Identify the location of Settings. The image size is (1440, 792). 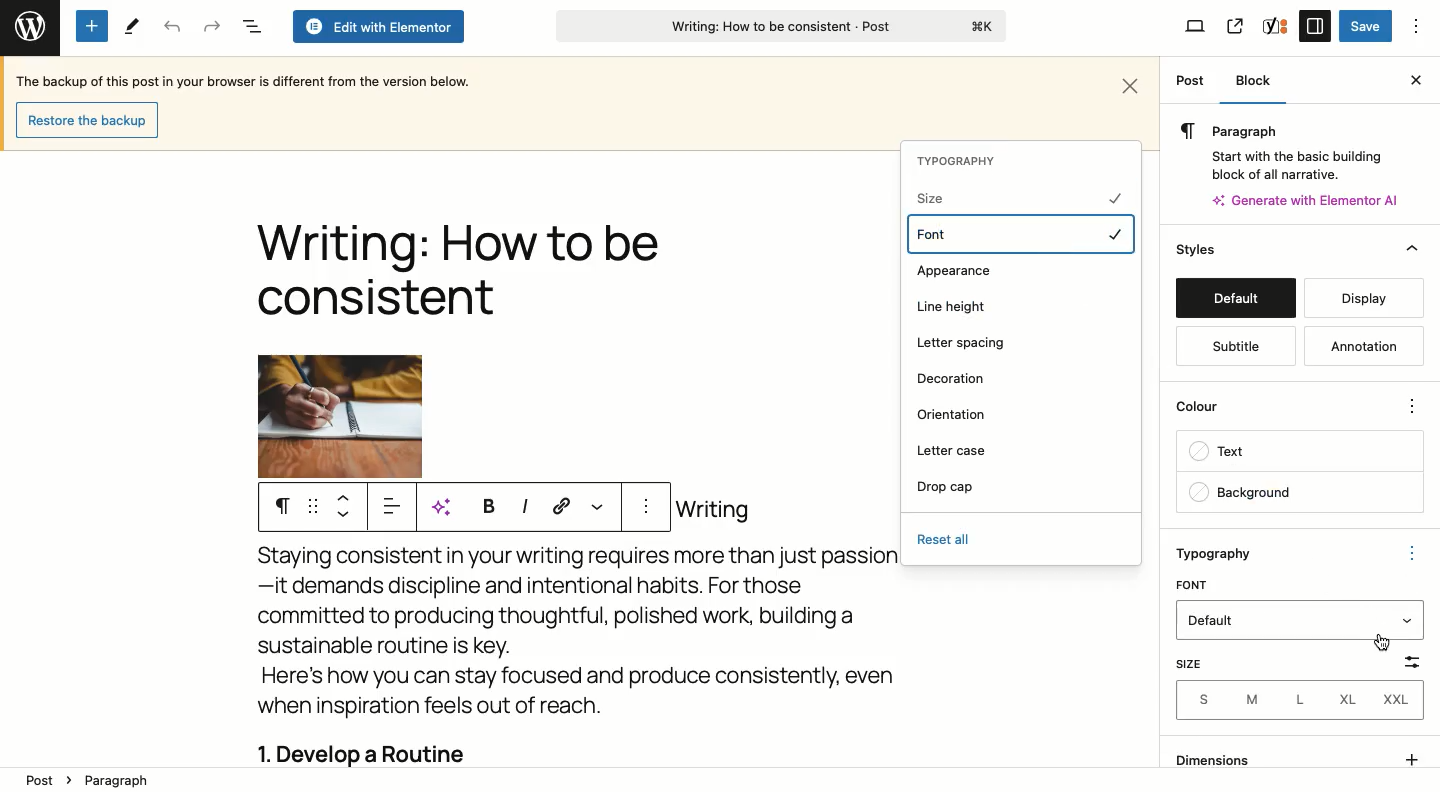
(1314, 25).